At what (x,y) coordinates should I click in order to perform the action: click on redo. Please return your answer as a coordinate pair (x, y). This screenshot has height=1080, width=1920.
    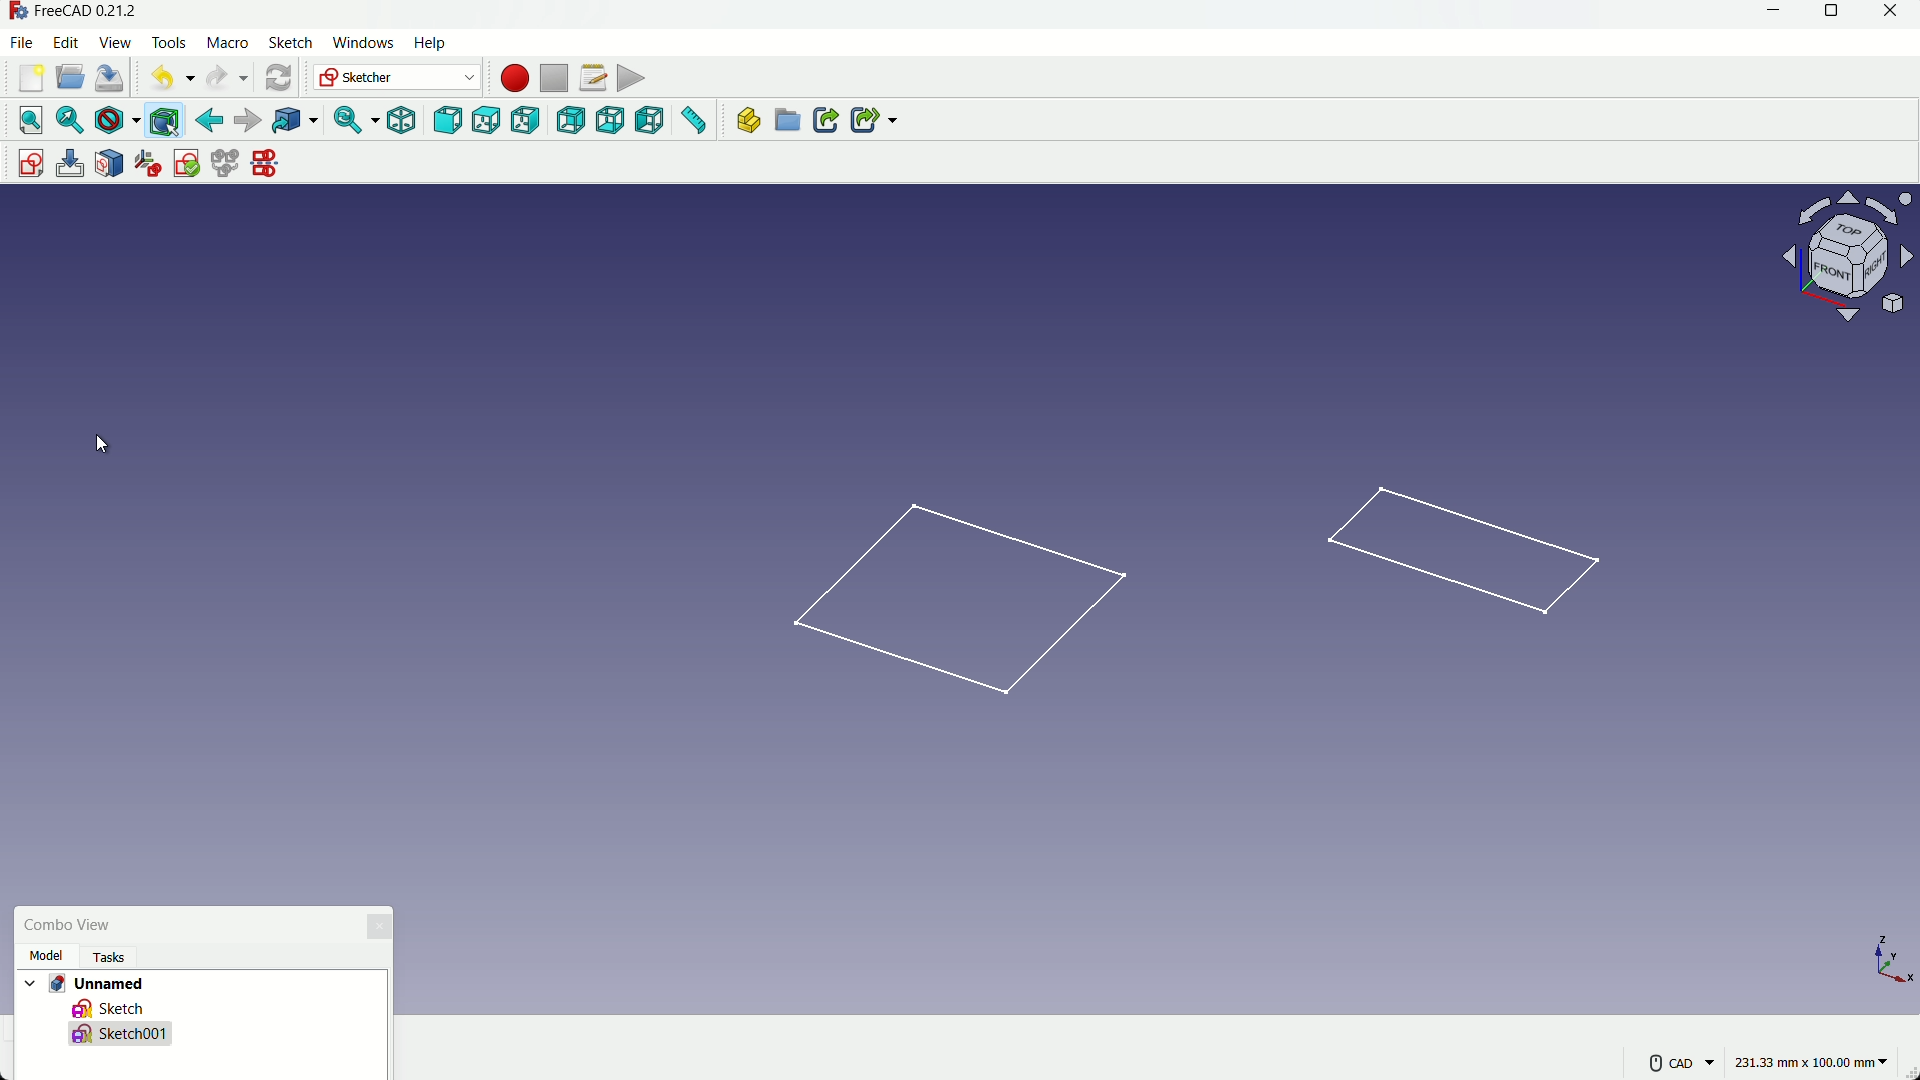
    Looking at the image, I should click on (227, 78).